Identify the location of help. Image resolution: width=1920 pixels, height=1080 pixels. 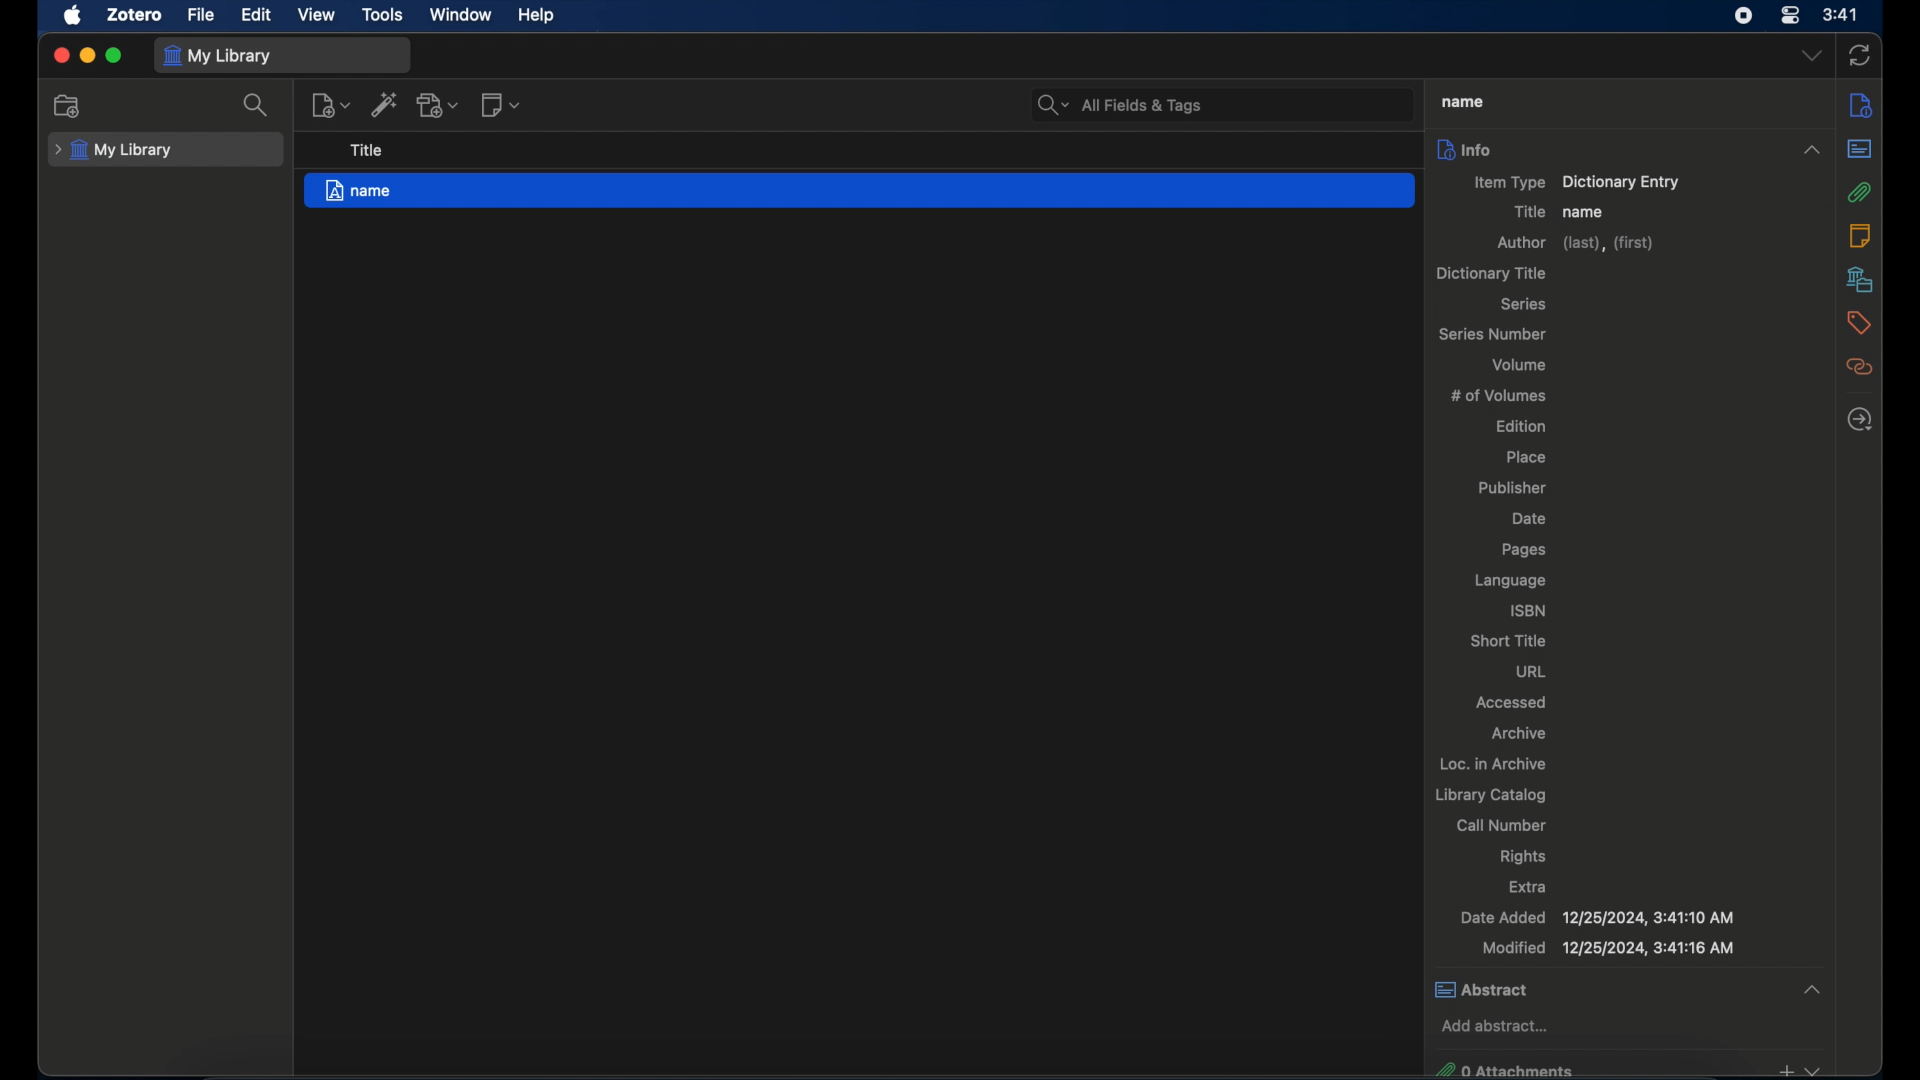
(538, 16).